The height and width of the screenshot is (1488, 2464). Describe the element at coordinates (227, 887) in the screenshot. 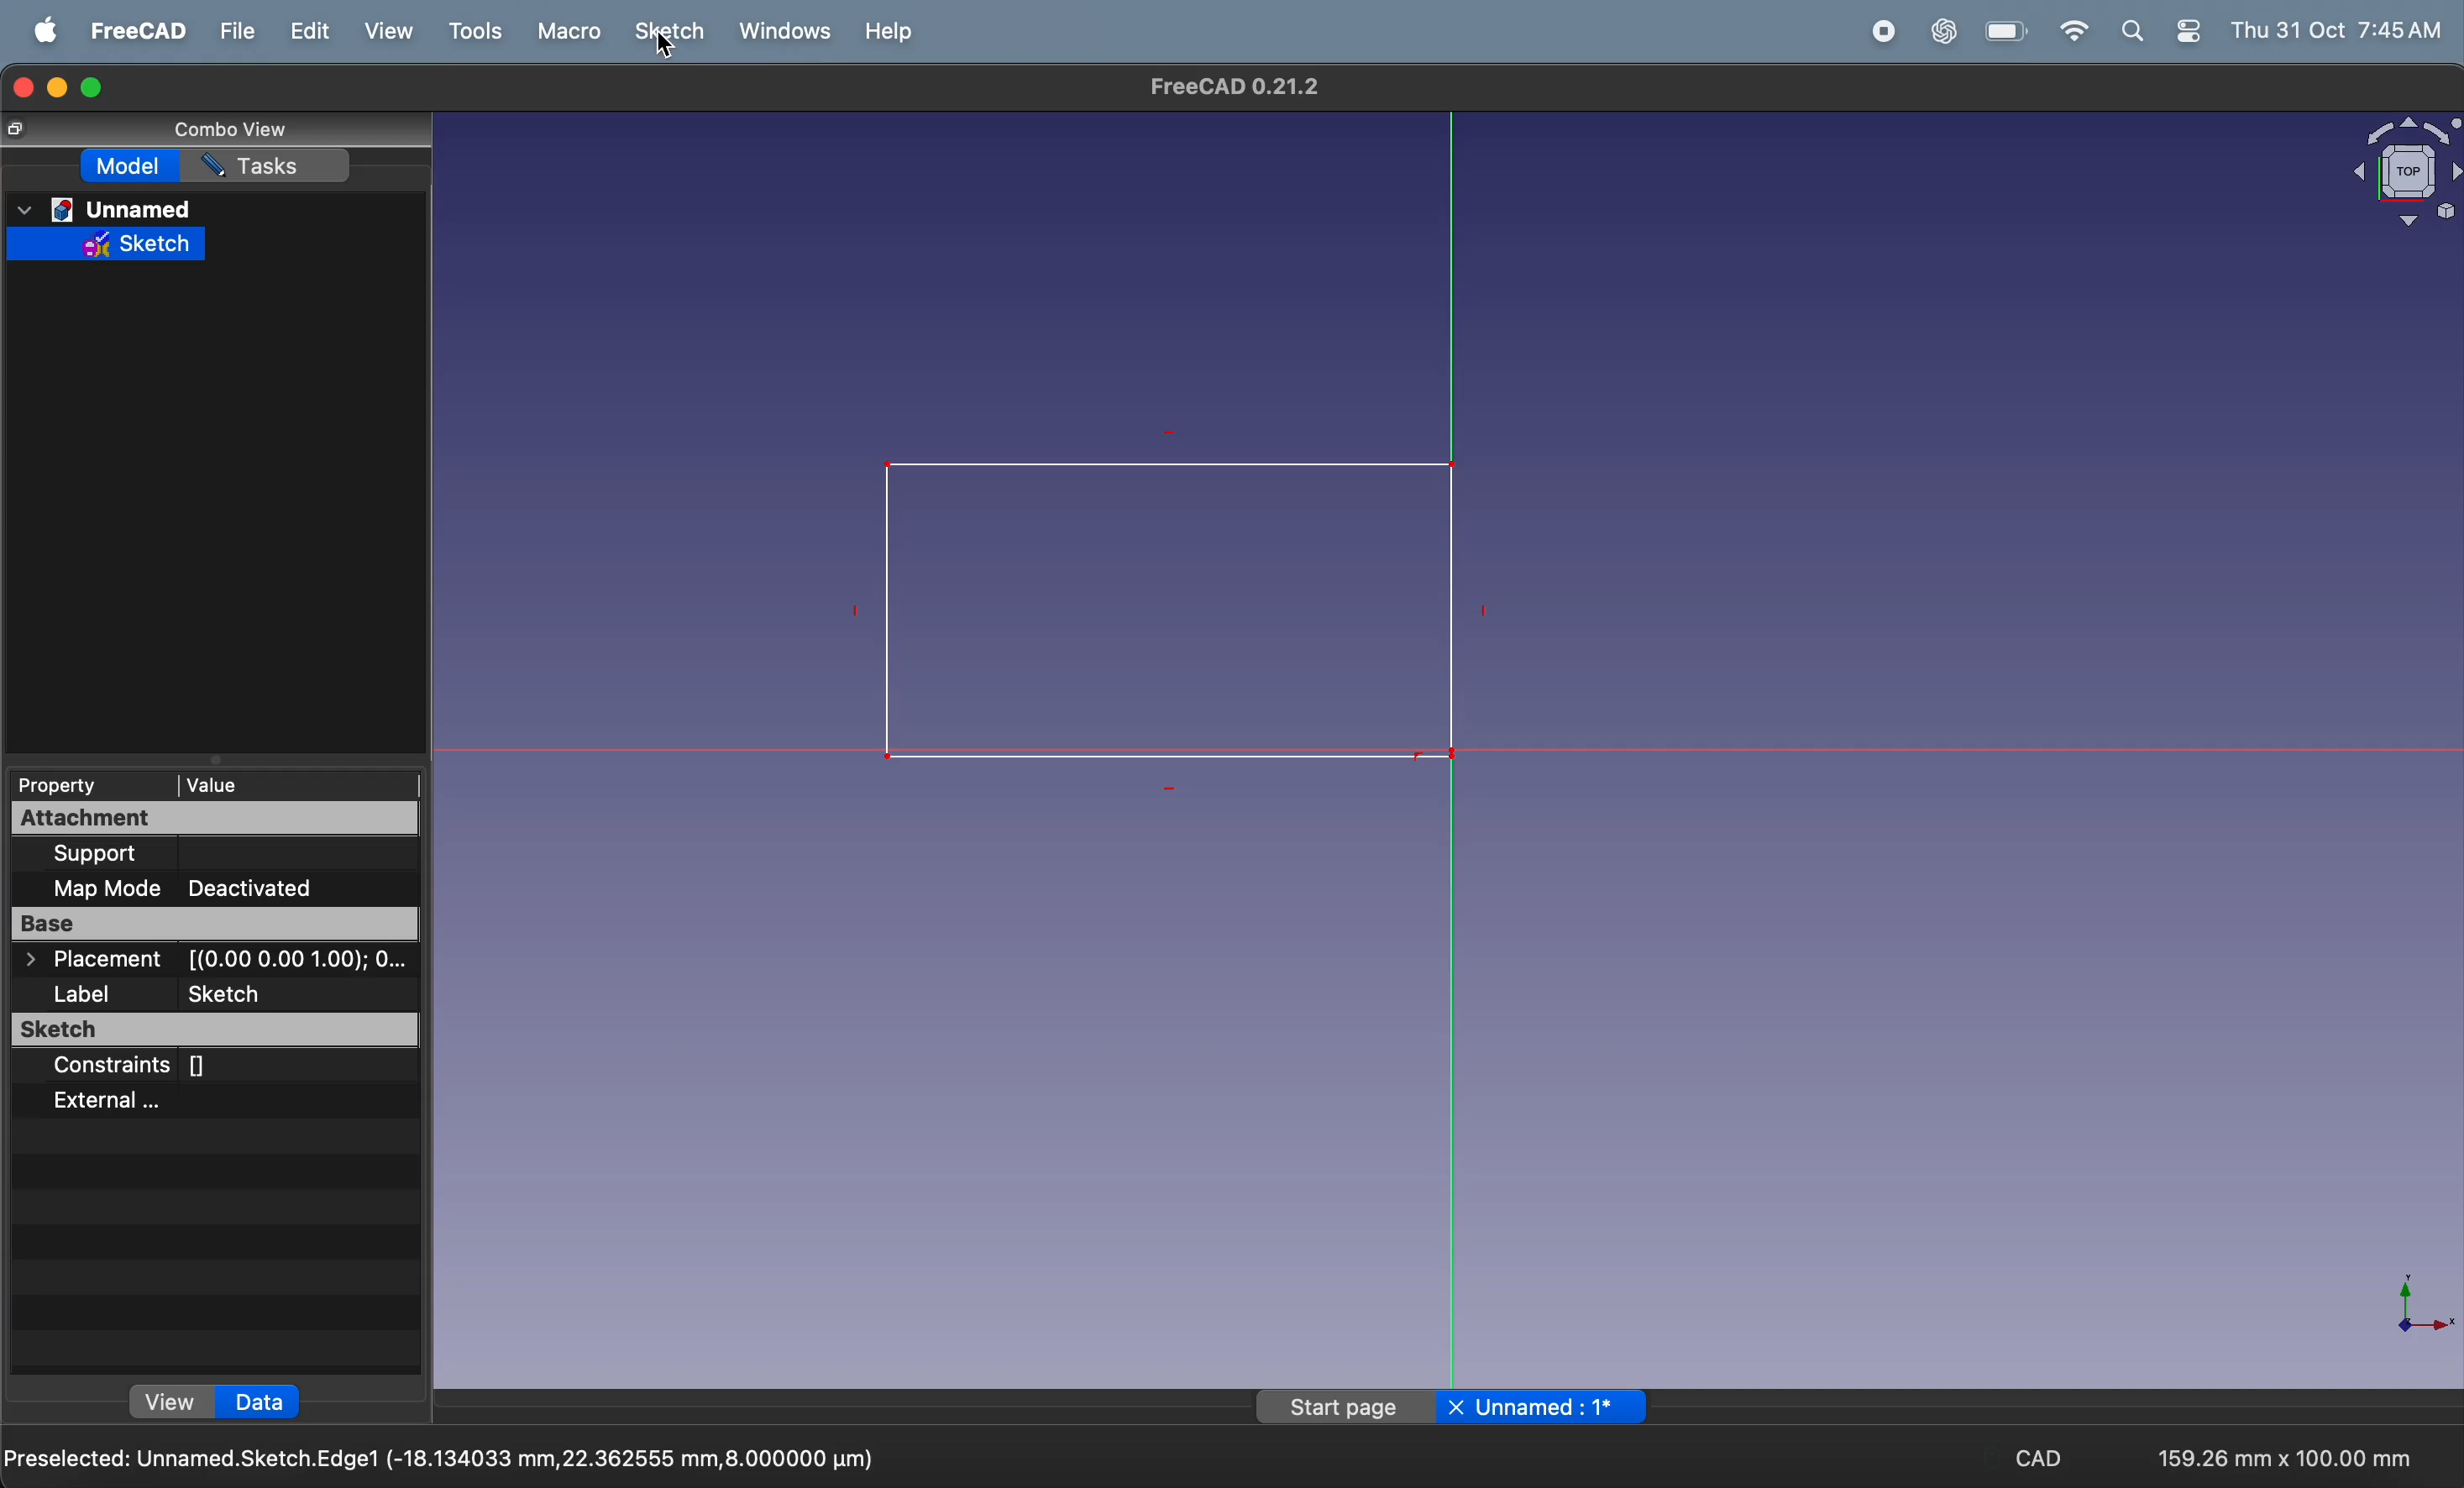

I see `map mode deactivated` at that location.